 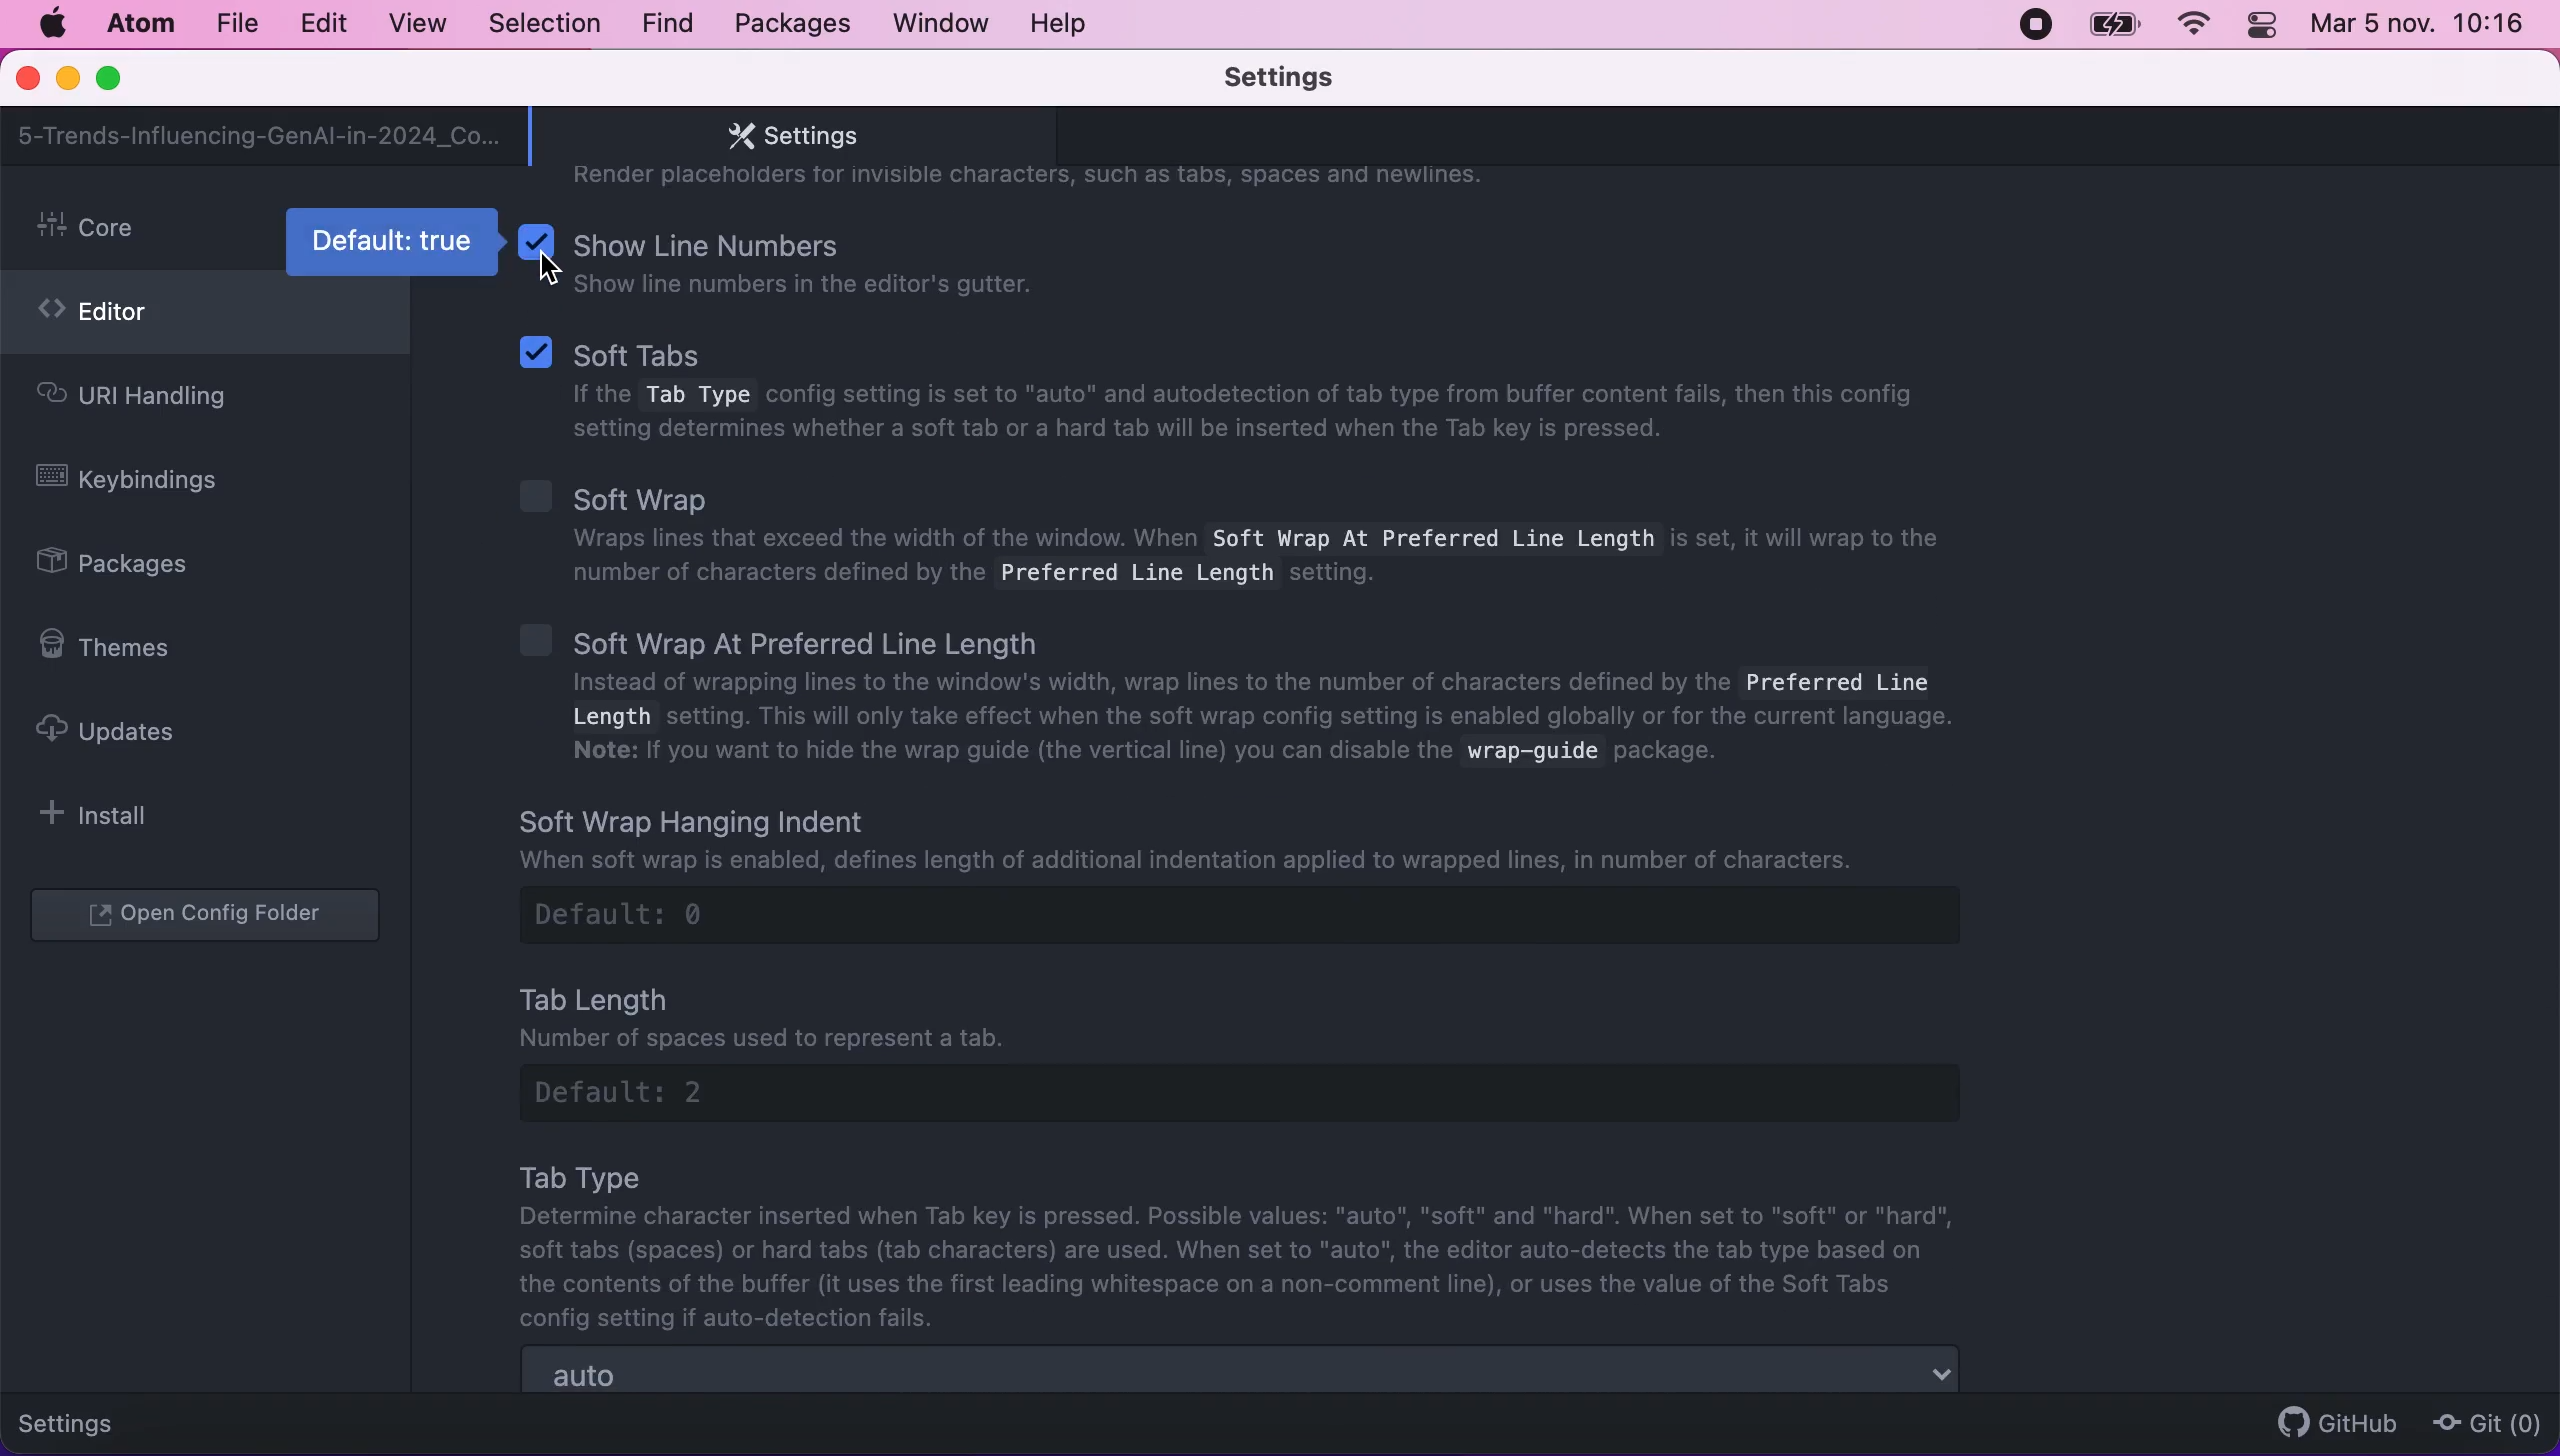 What do you see at coordinates (783, 136) in the screenshot?
I see `settings tab` at bounding box center [783, 136].